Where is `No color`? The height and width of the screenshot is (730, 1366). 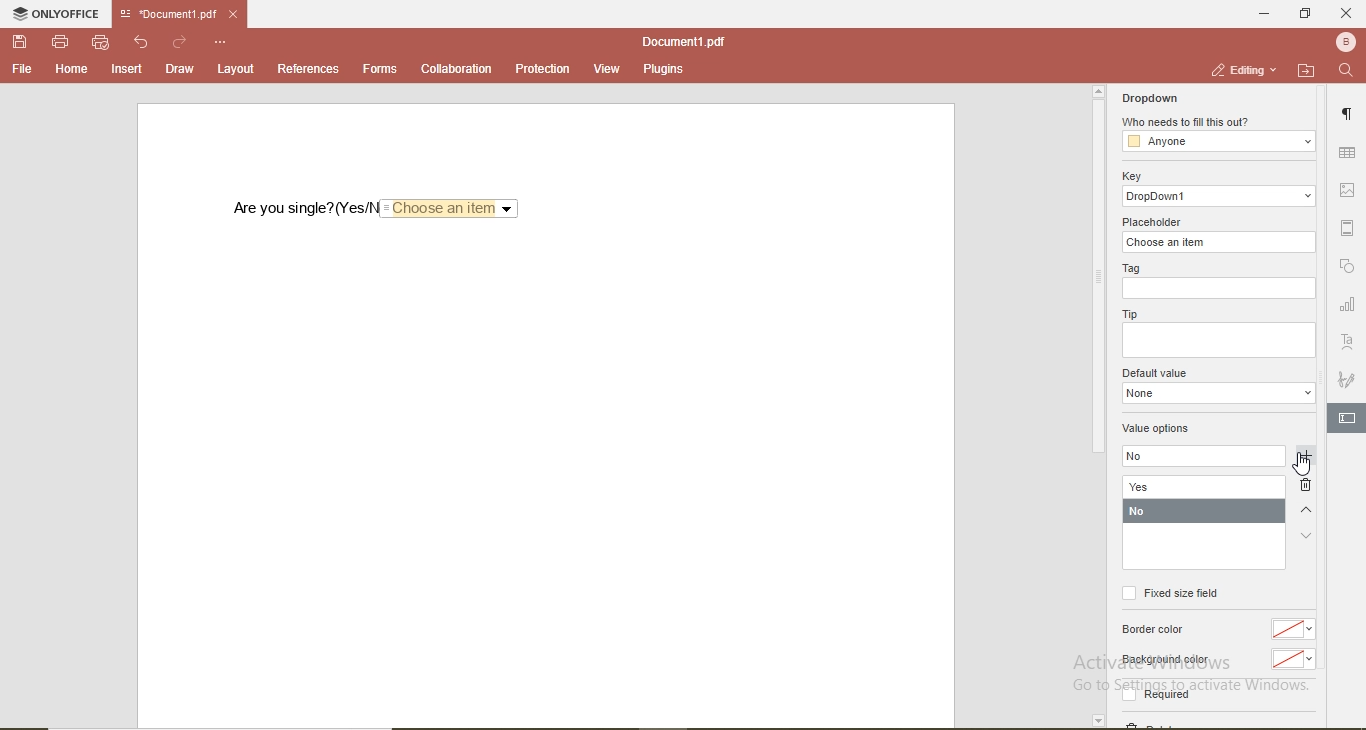
No color is located at coordinates (1292, 660).